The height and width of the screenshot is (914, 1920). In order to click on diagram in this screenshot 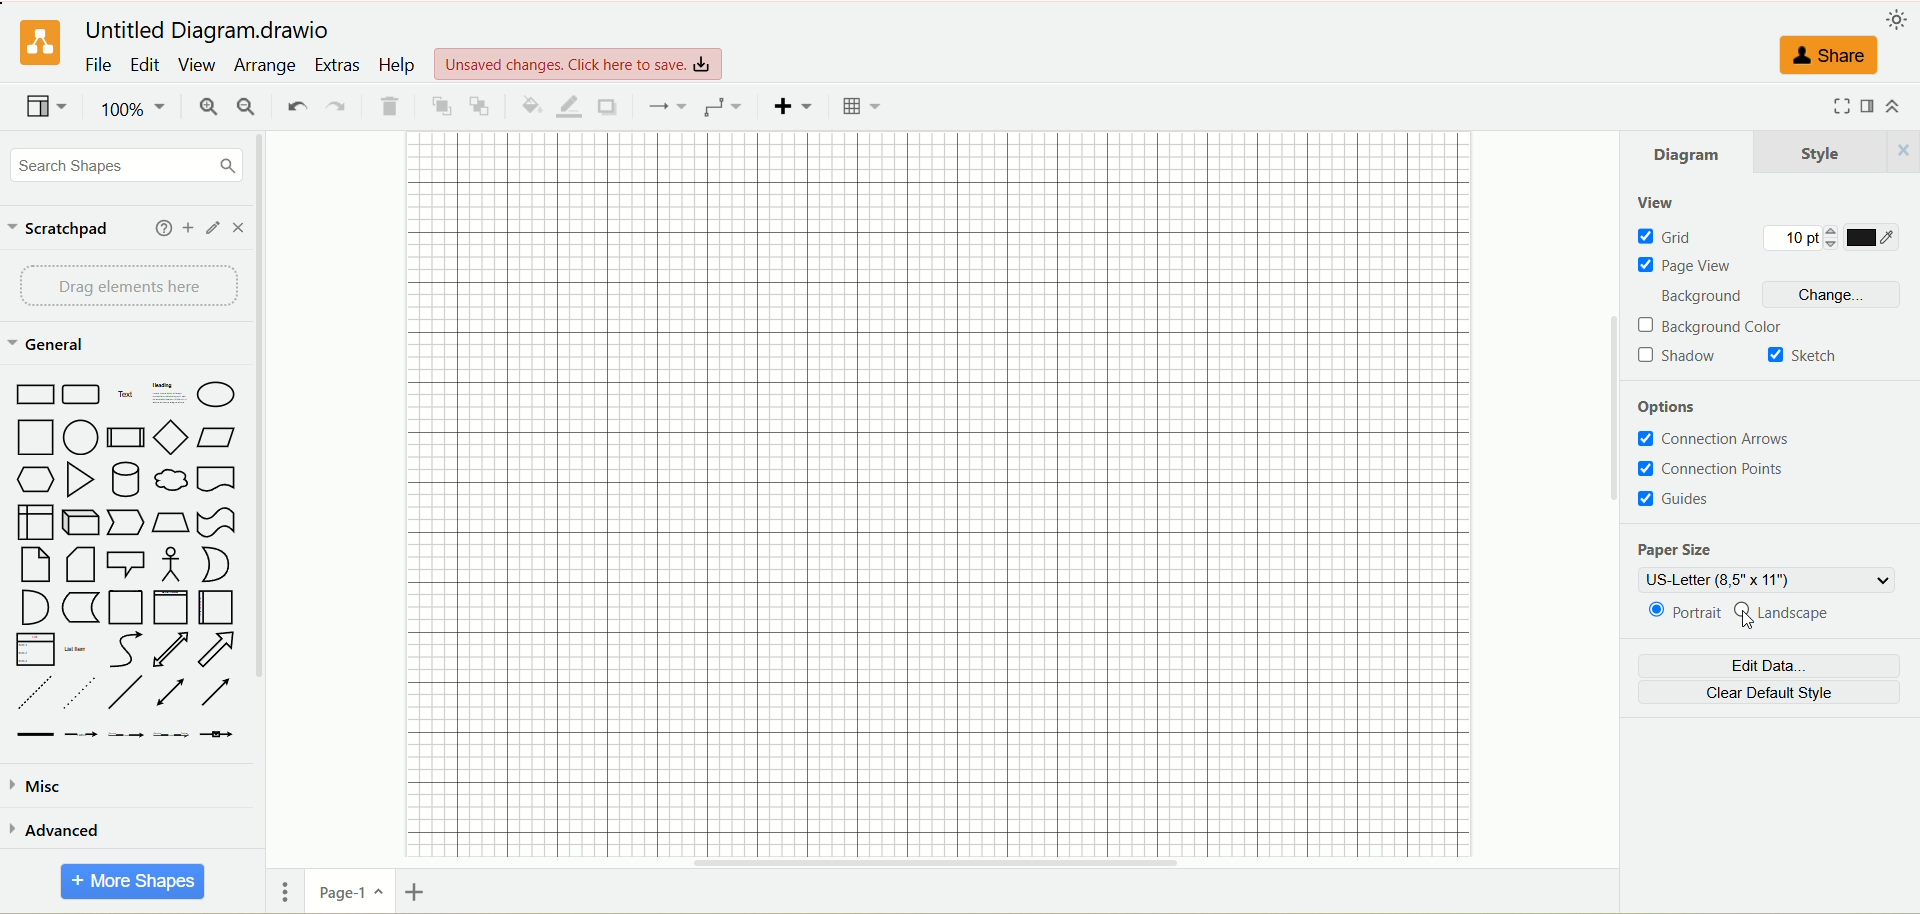, I will do `click(1685, 151)`.